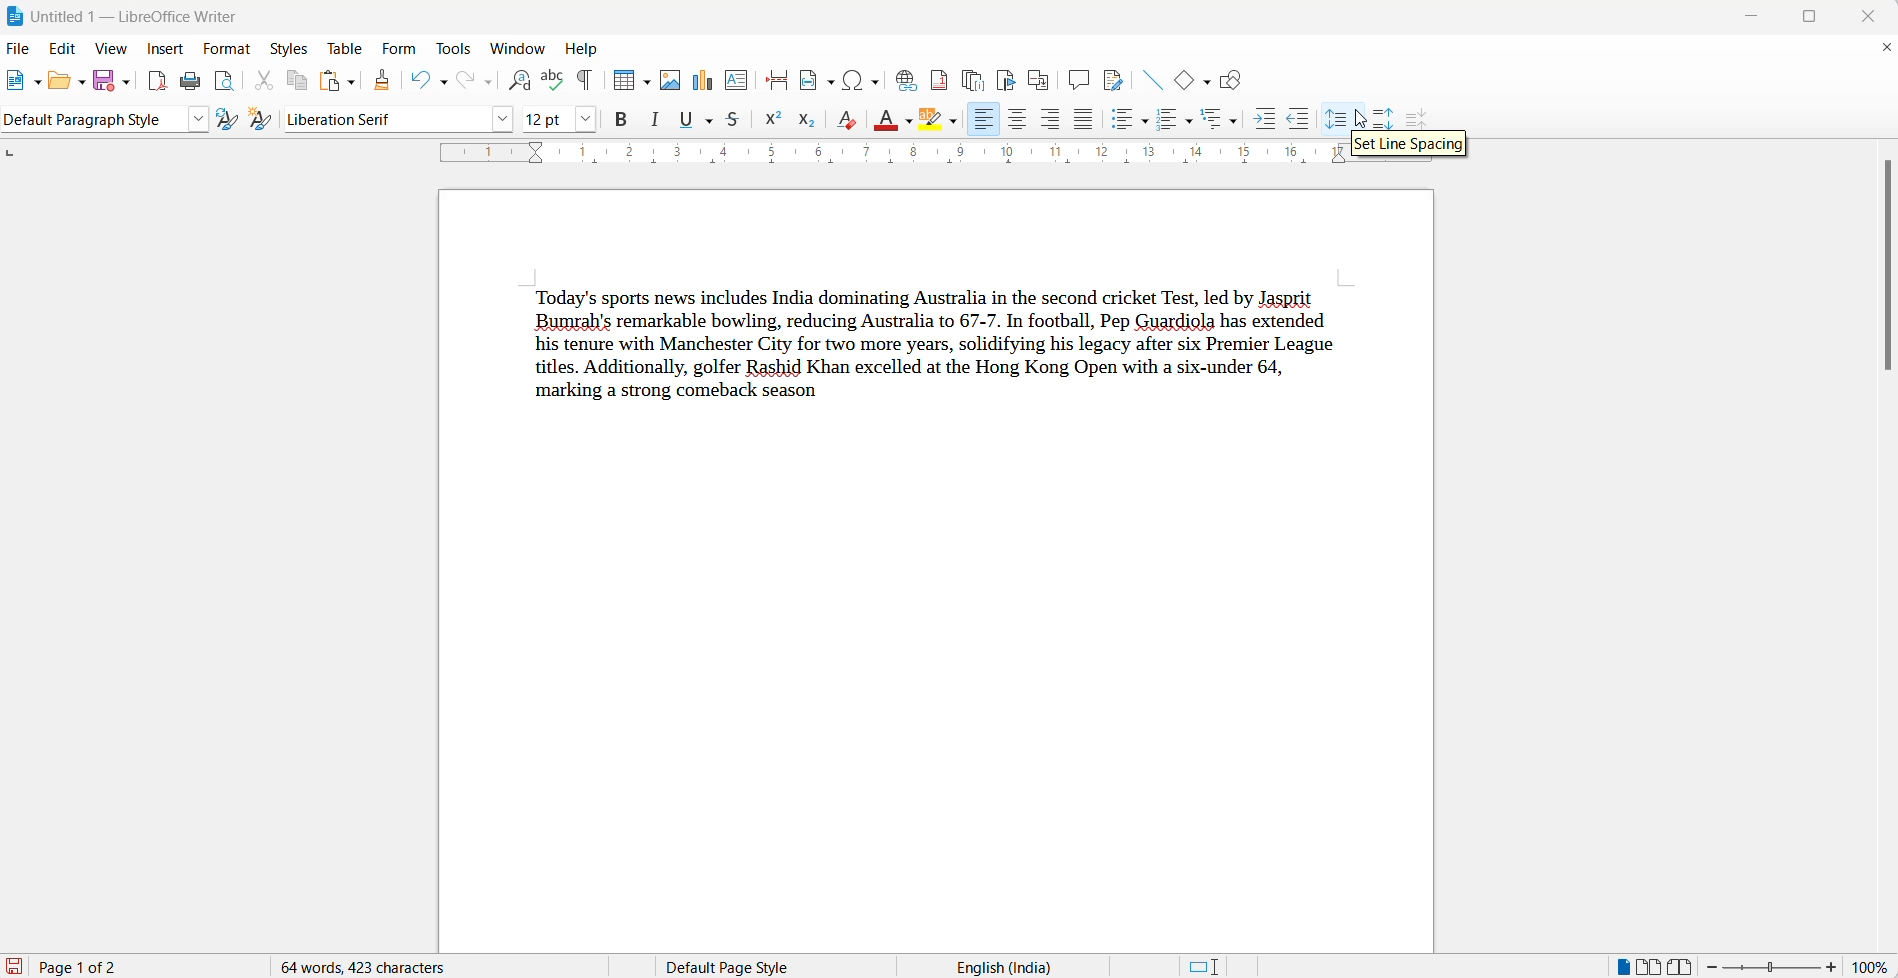 This screenshot has height=978, width=1898. What do you see at coordinates (1336, 117) in the screenshot?
I see `set line spacing icon` at bounding box center [1336, 117].